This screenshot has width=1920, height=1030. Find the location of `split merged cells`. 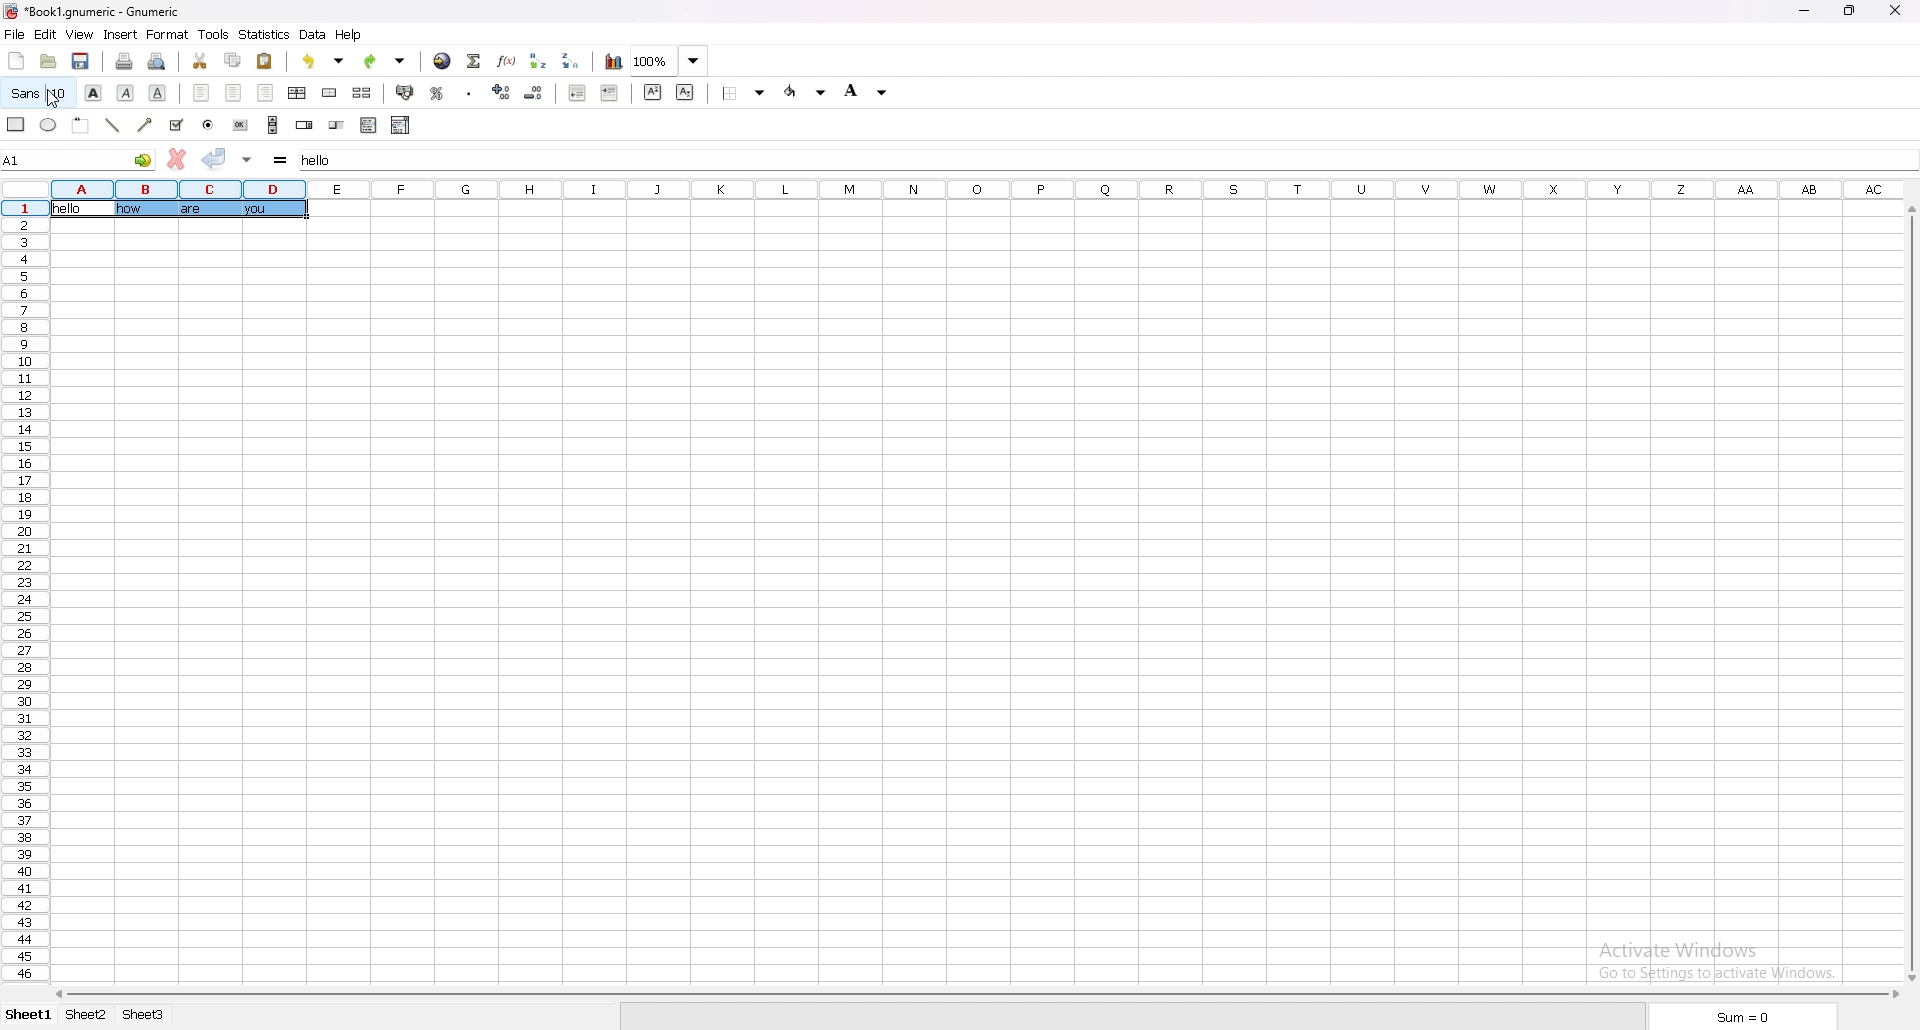

split merged cells is located at coordinates (362, 93).